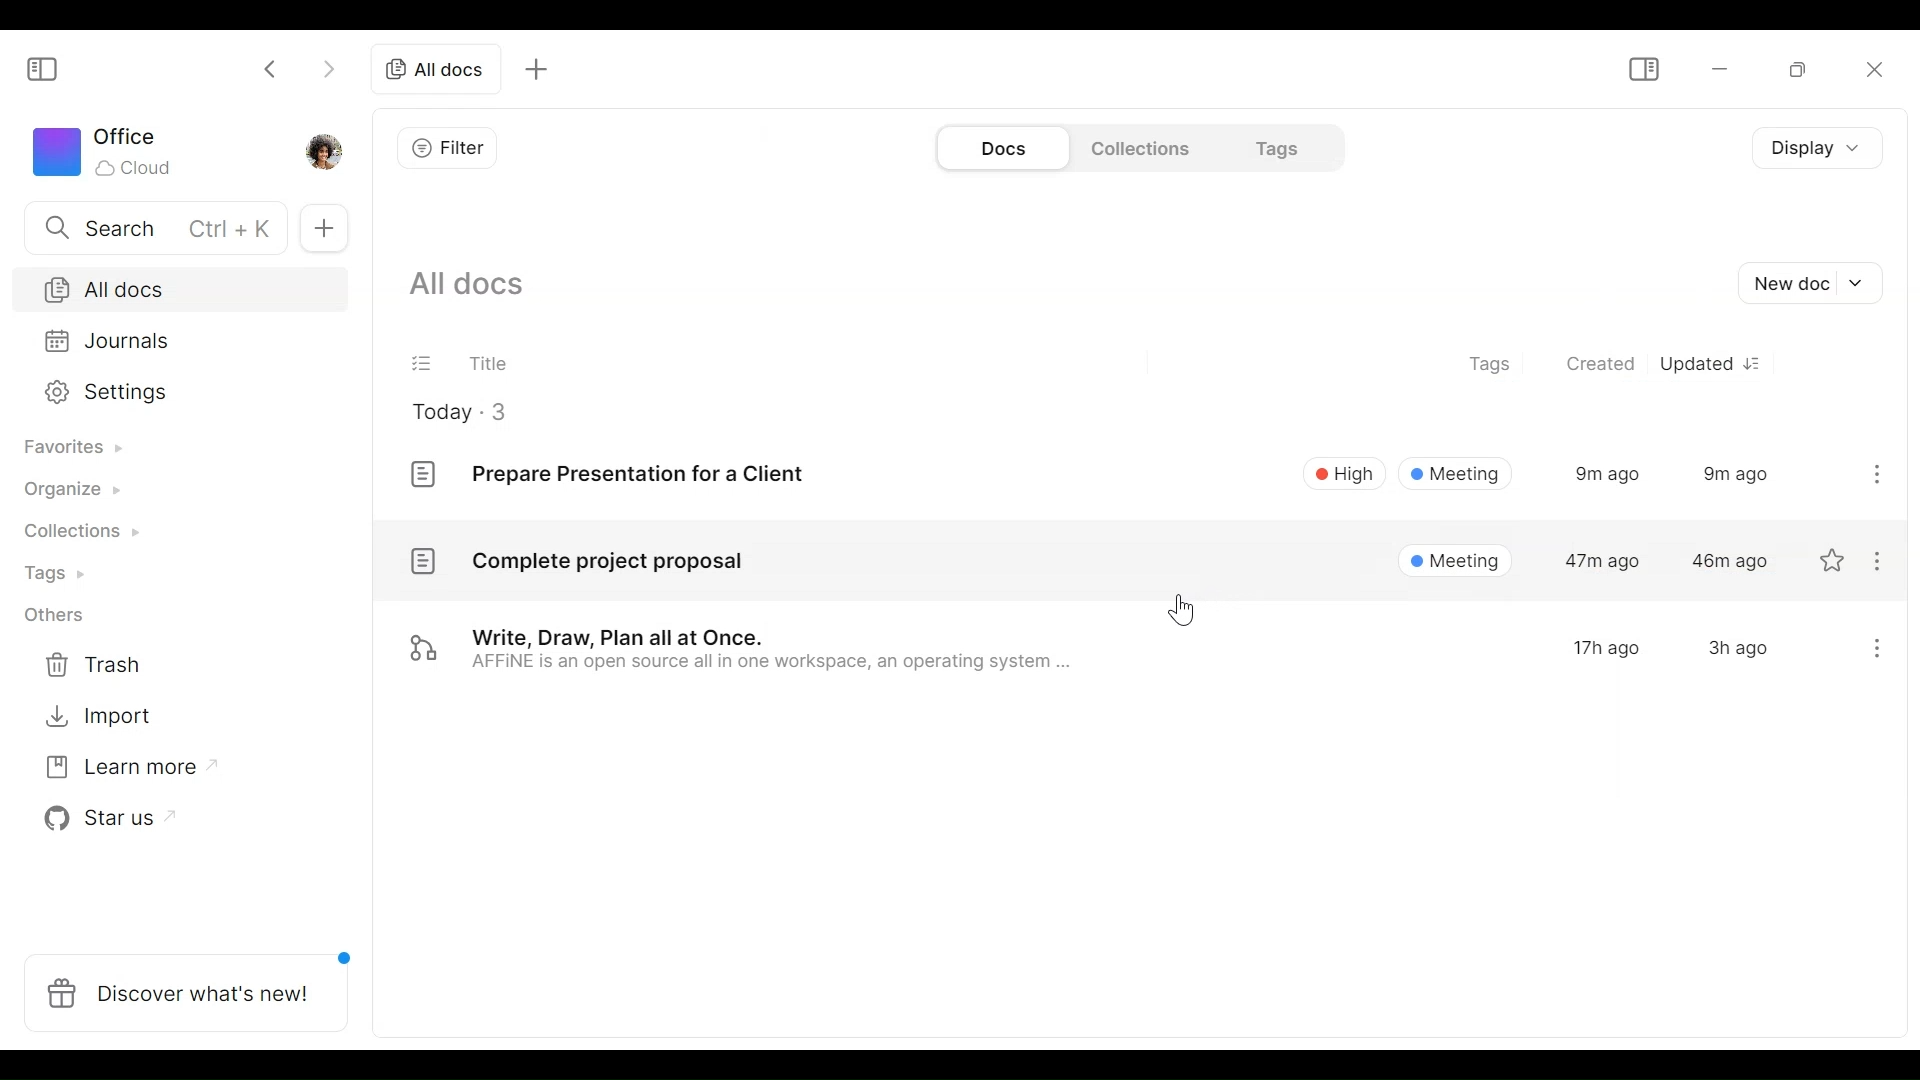 The height and width of the screenshot is (1080, 1920). What do you see at coordinates (171, 286) in the screenshot?
I see `All documents` at bounding box center [171, 286].